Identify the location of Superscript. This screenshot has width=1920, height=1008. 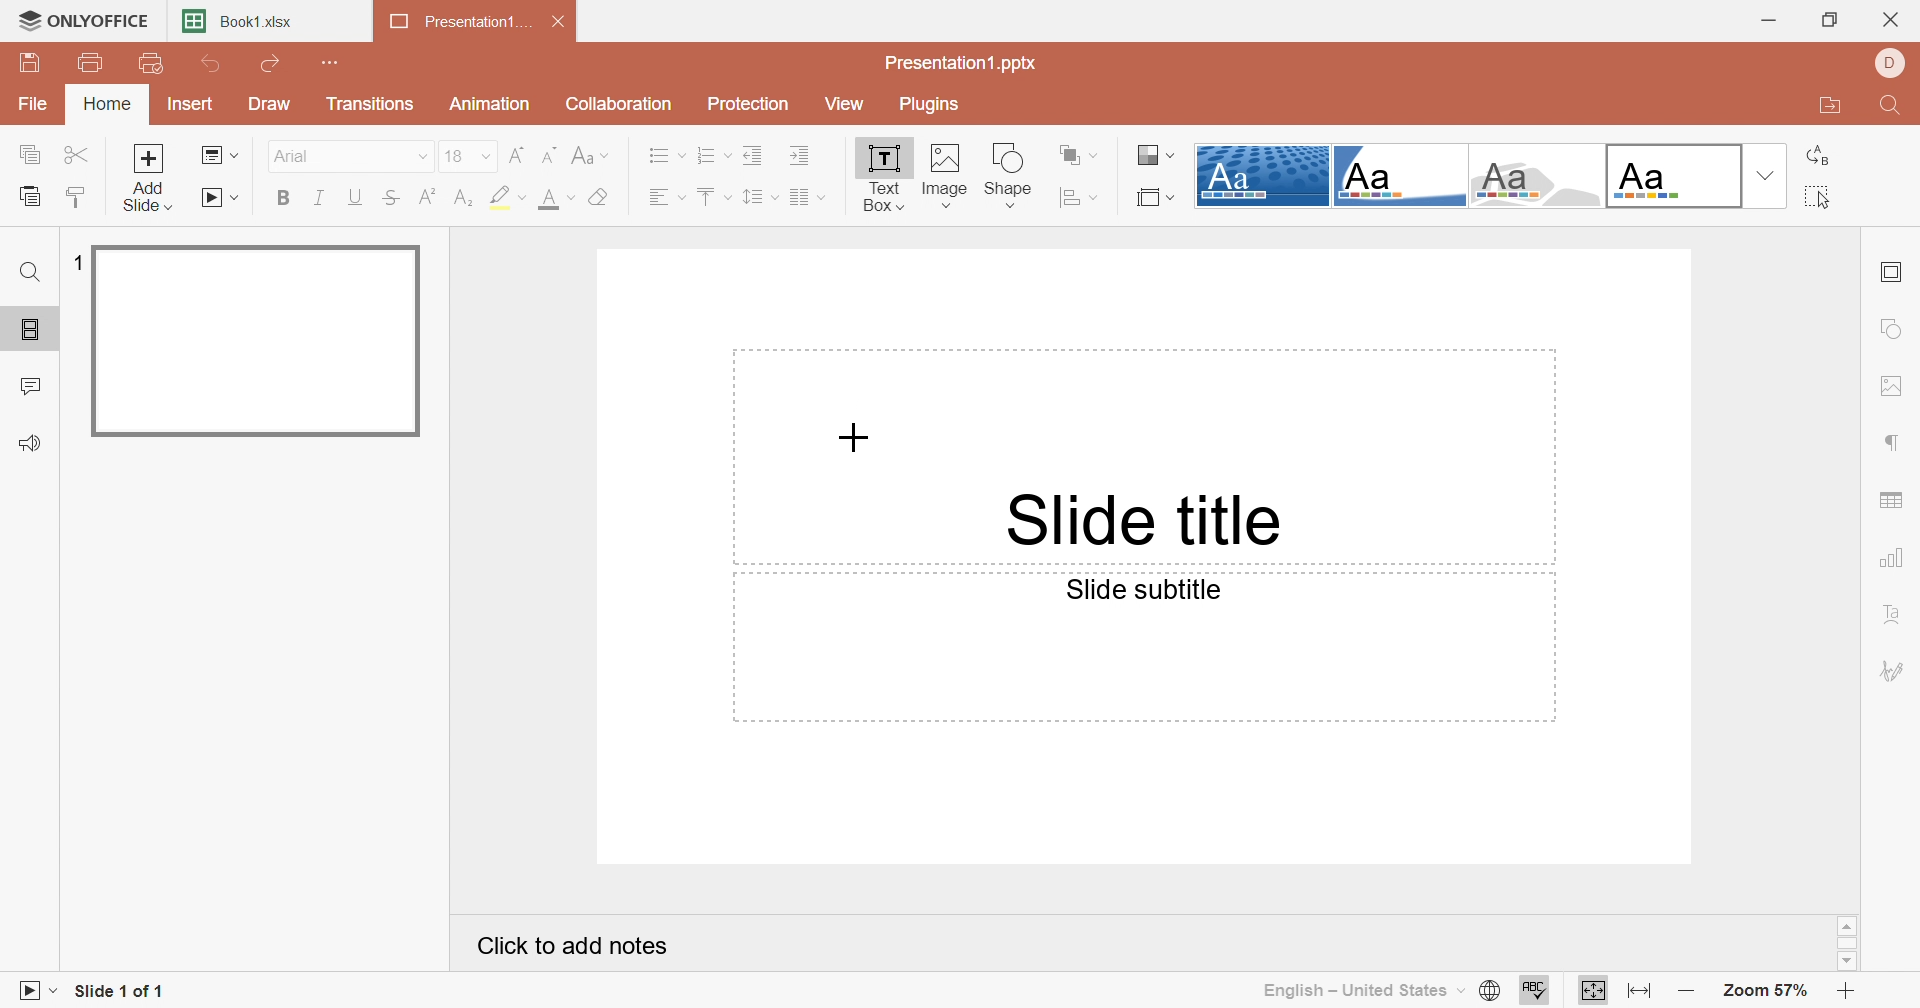
(427, 198).